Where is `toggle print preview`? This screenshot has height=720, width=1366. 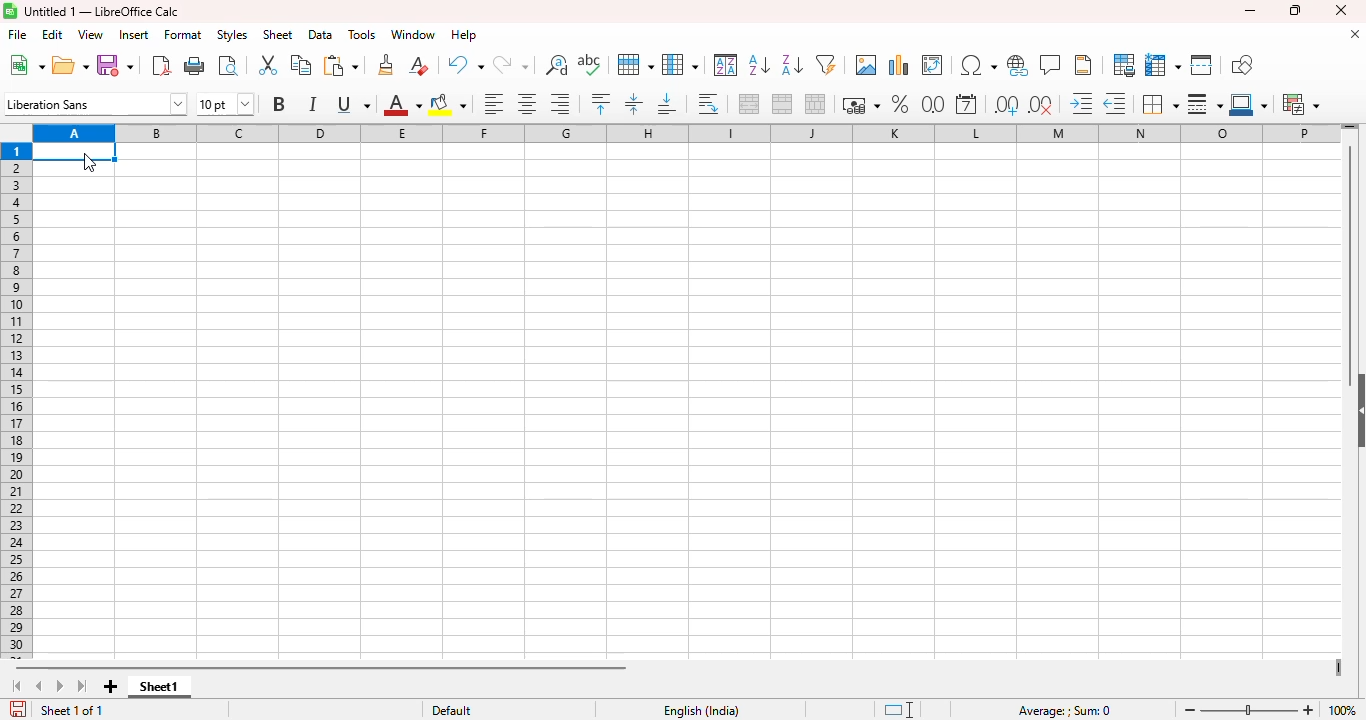
toggle print preview is located at coordinates (228, 65).